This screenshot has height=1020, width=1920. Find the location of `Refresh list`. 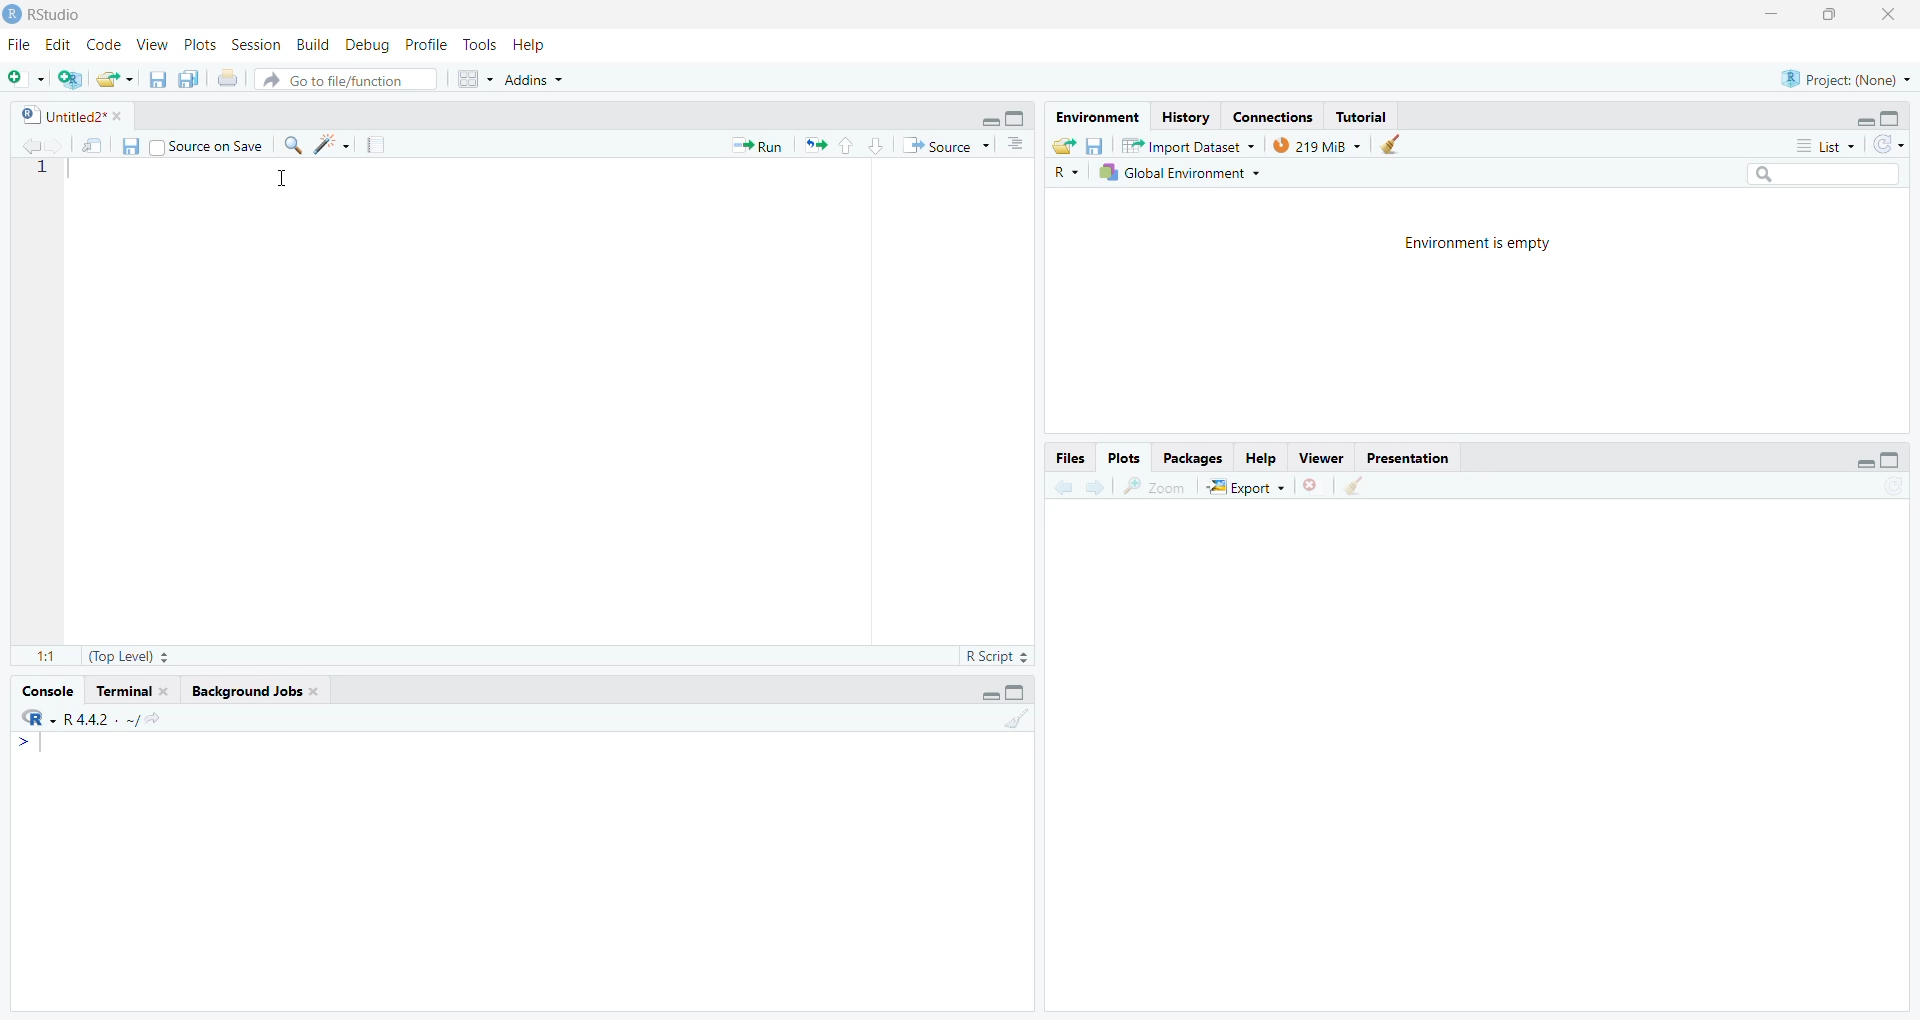

Refresh list is located at coordinates (1889, 146).